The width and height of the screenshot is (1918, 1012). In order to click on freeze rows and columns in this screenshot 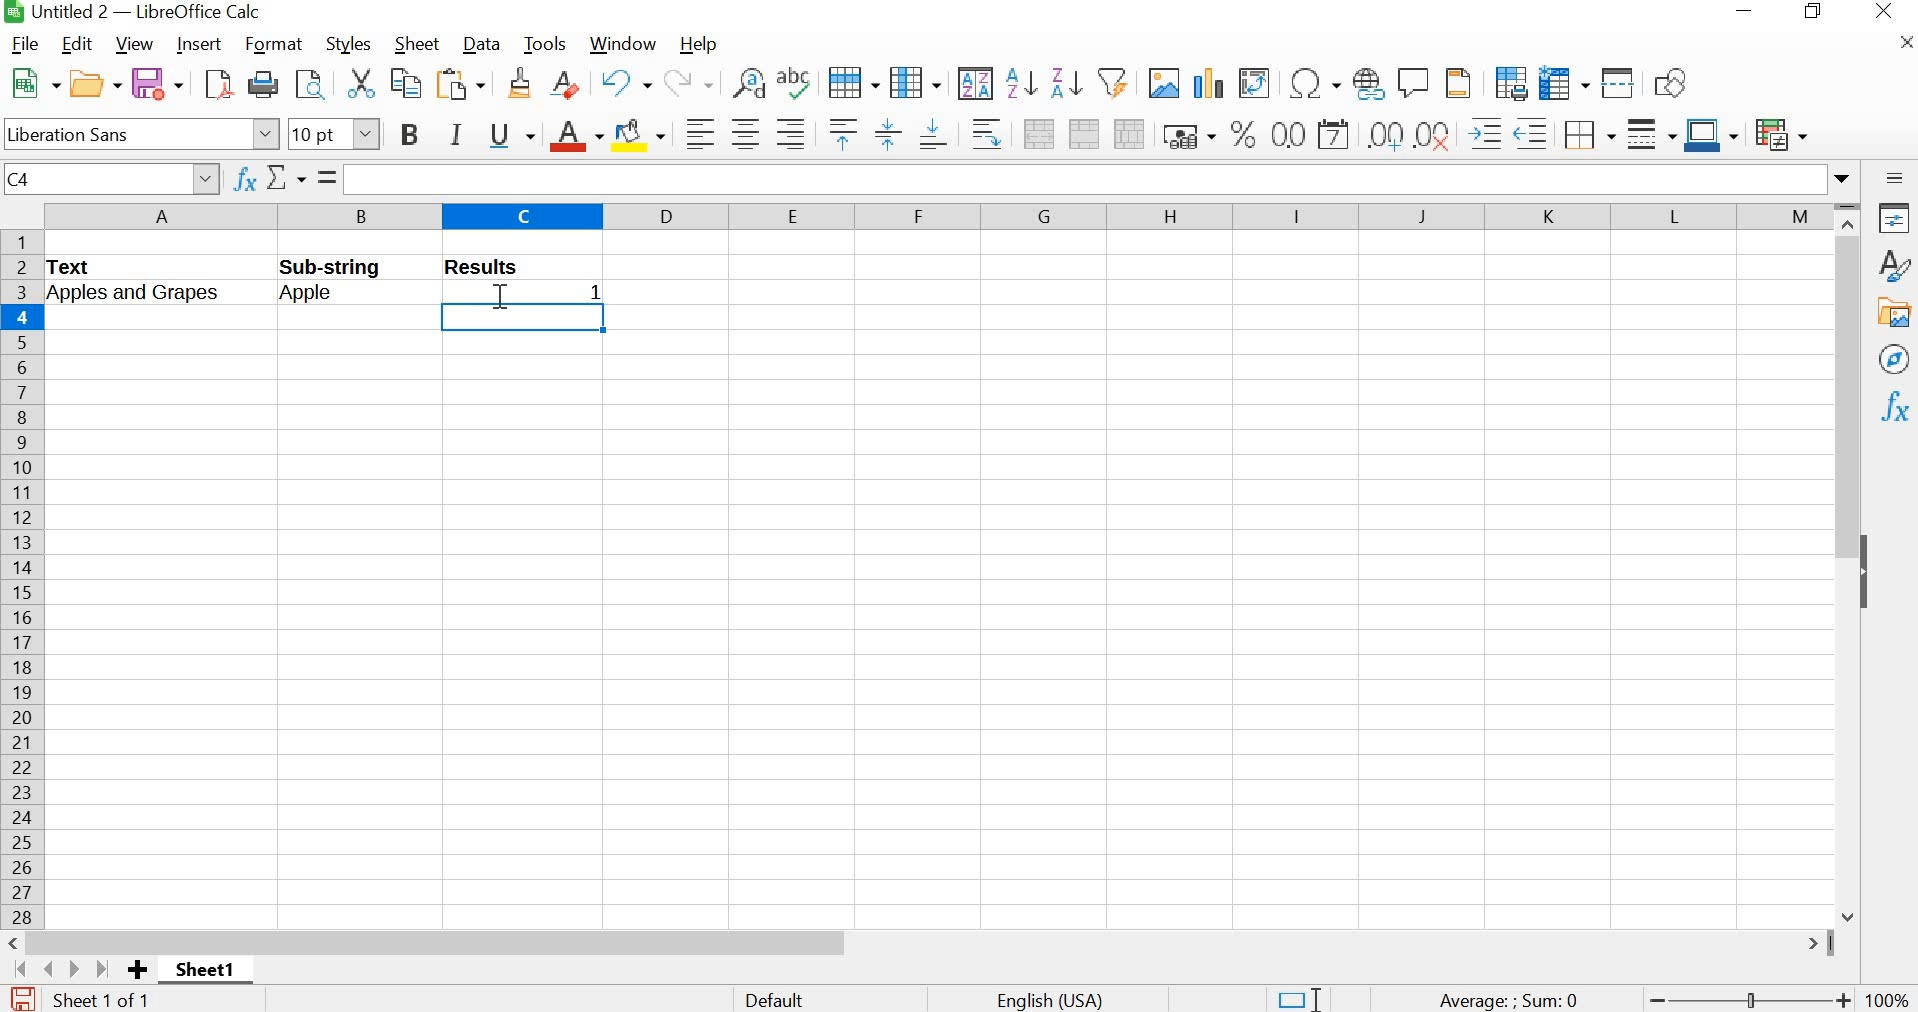, I will do `click(1563, 81)`.